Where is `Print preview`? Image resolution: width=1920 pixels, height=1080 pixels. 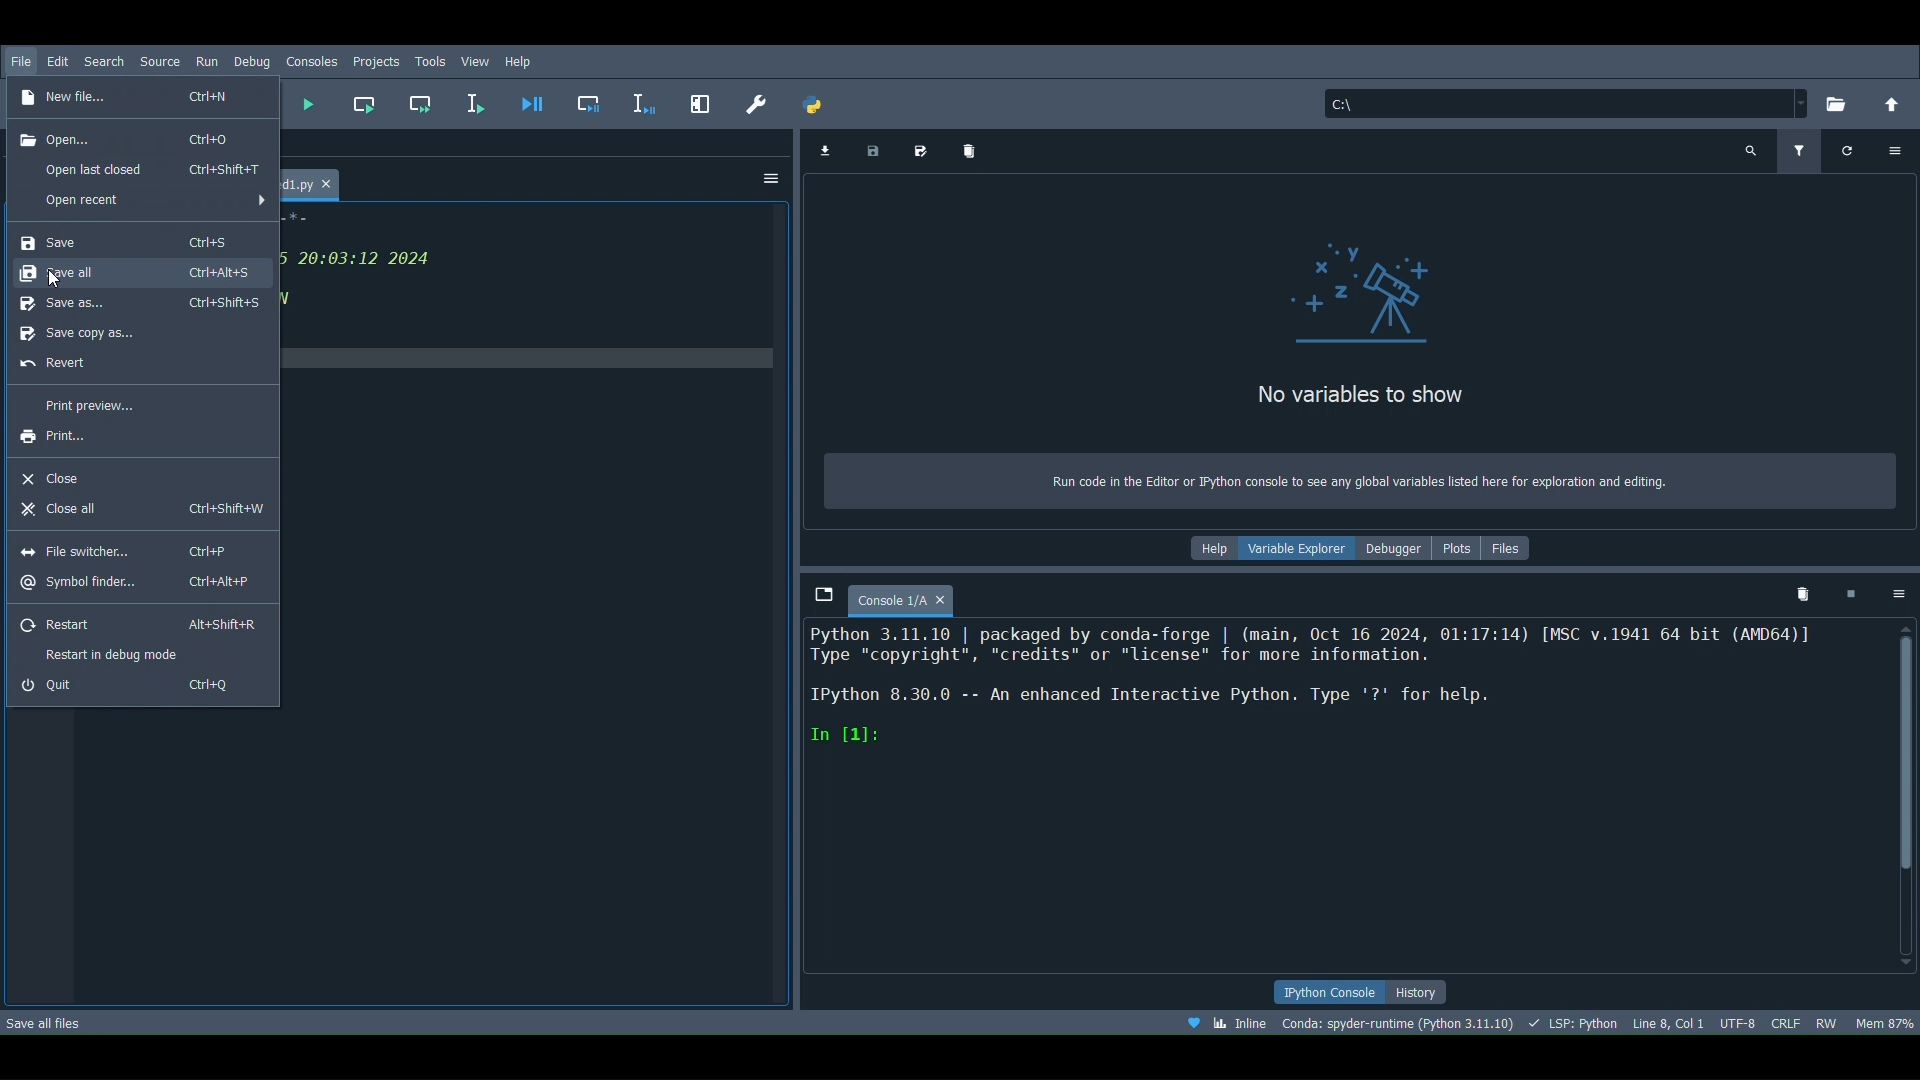
Print preview is located at coordinates (134, 404).